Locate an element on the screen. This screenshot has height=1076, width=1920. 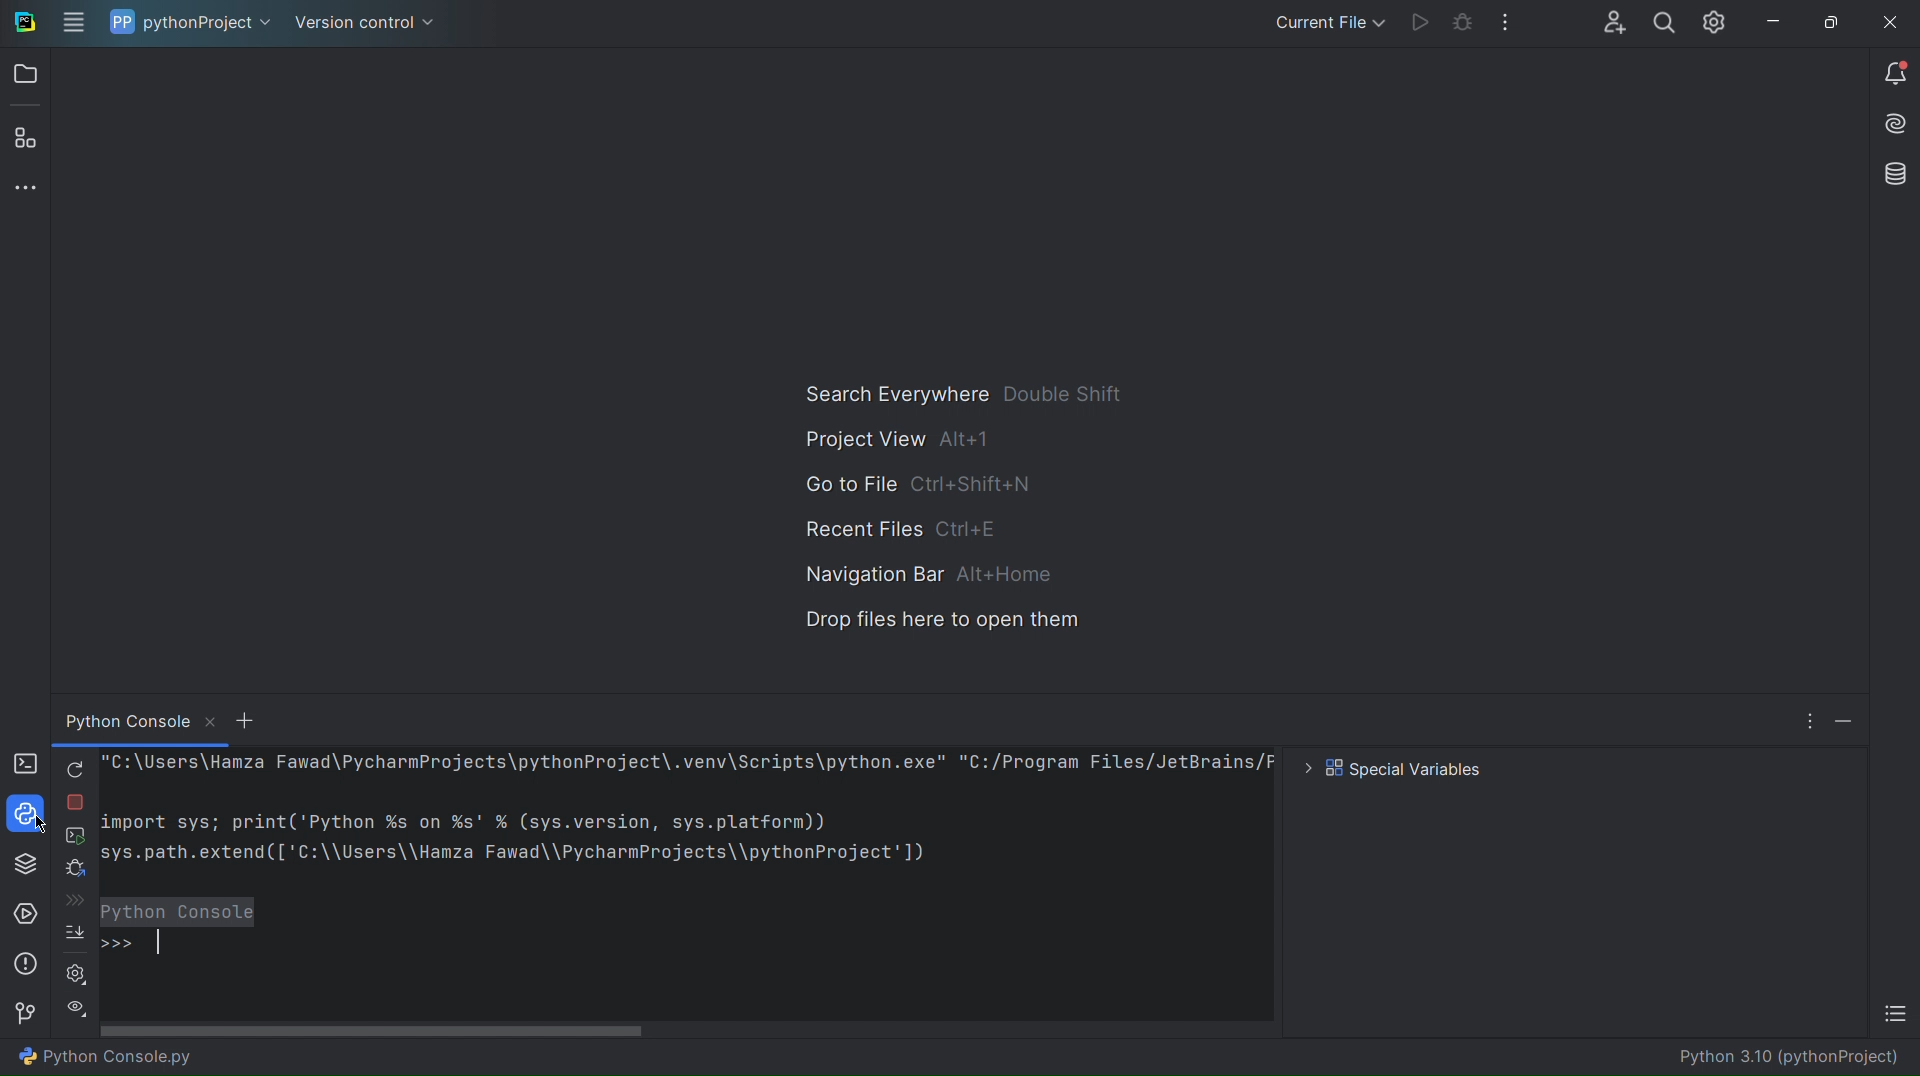
Navigator Bar is located at coordinates (930, 576).